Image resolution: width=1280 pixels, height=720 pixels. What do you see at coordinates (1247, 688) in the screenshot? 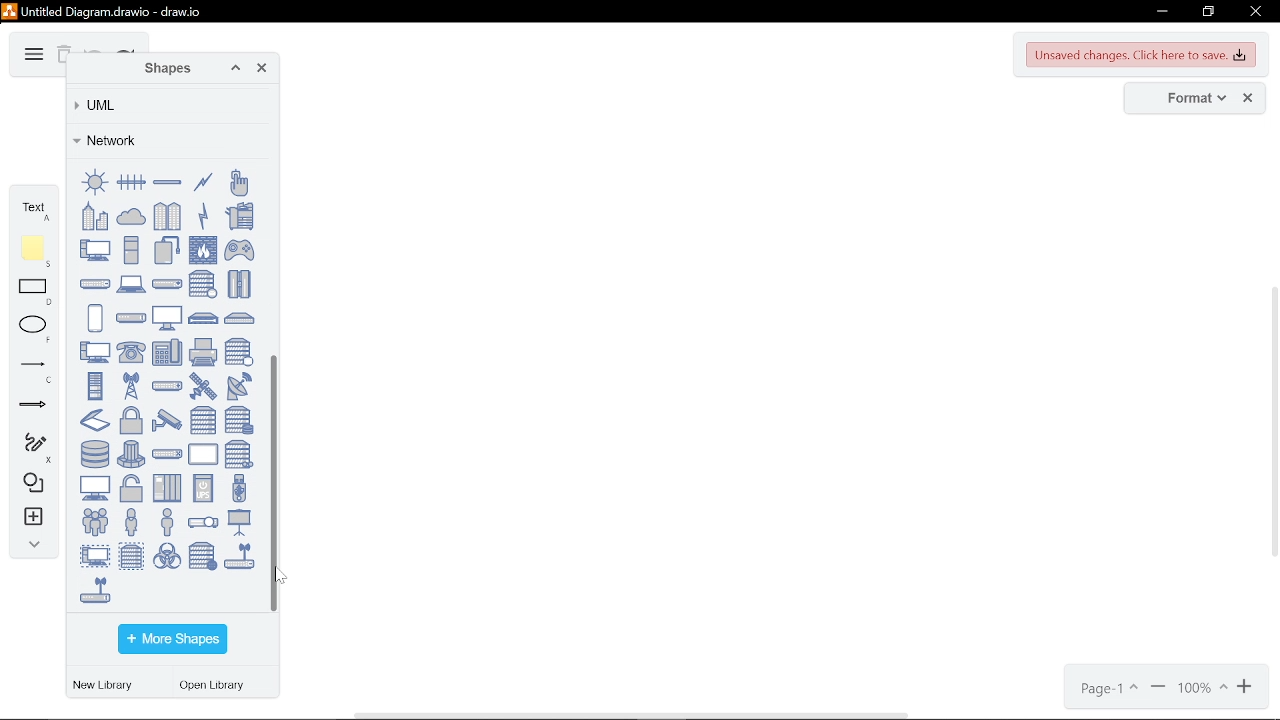
I see `zoom in` at bounding box center [1247, 688].